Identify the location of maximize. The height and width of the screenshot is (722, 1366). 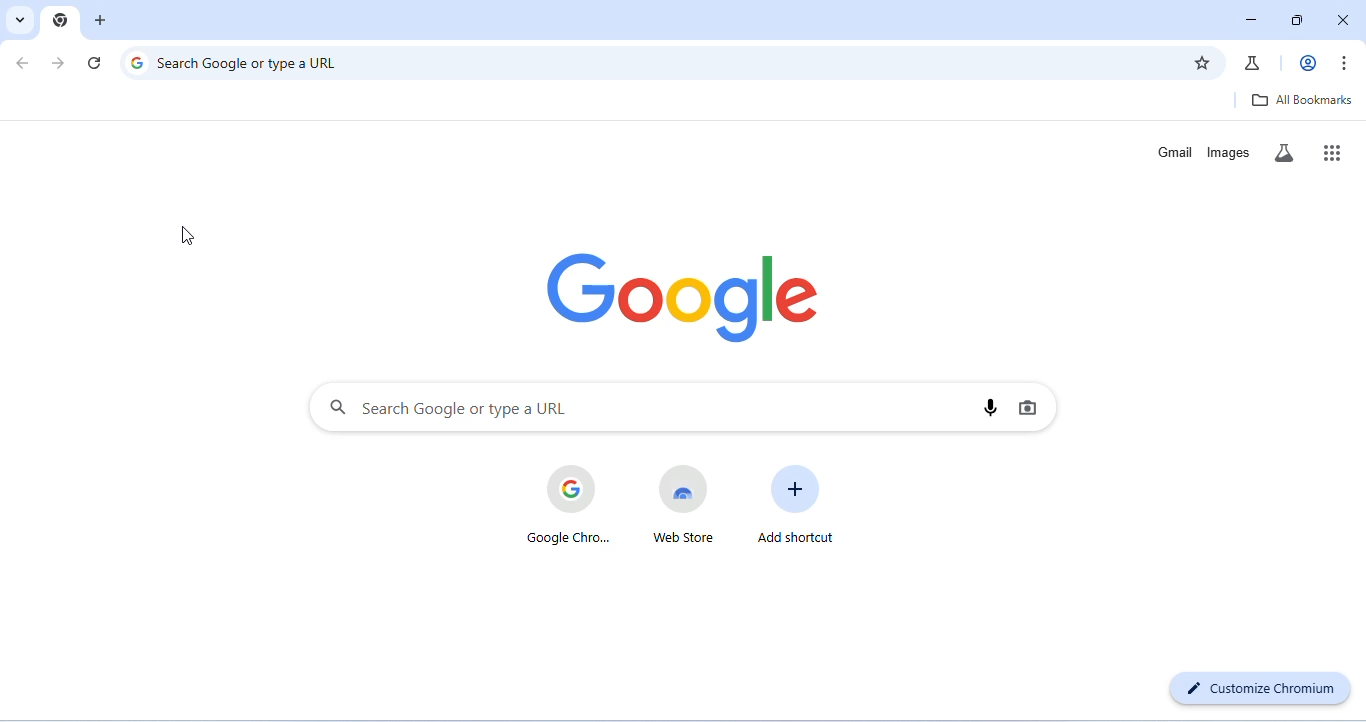
(1302, 21).